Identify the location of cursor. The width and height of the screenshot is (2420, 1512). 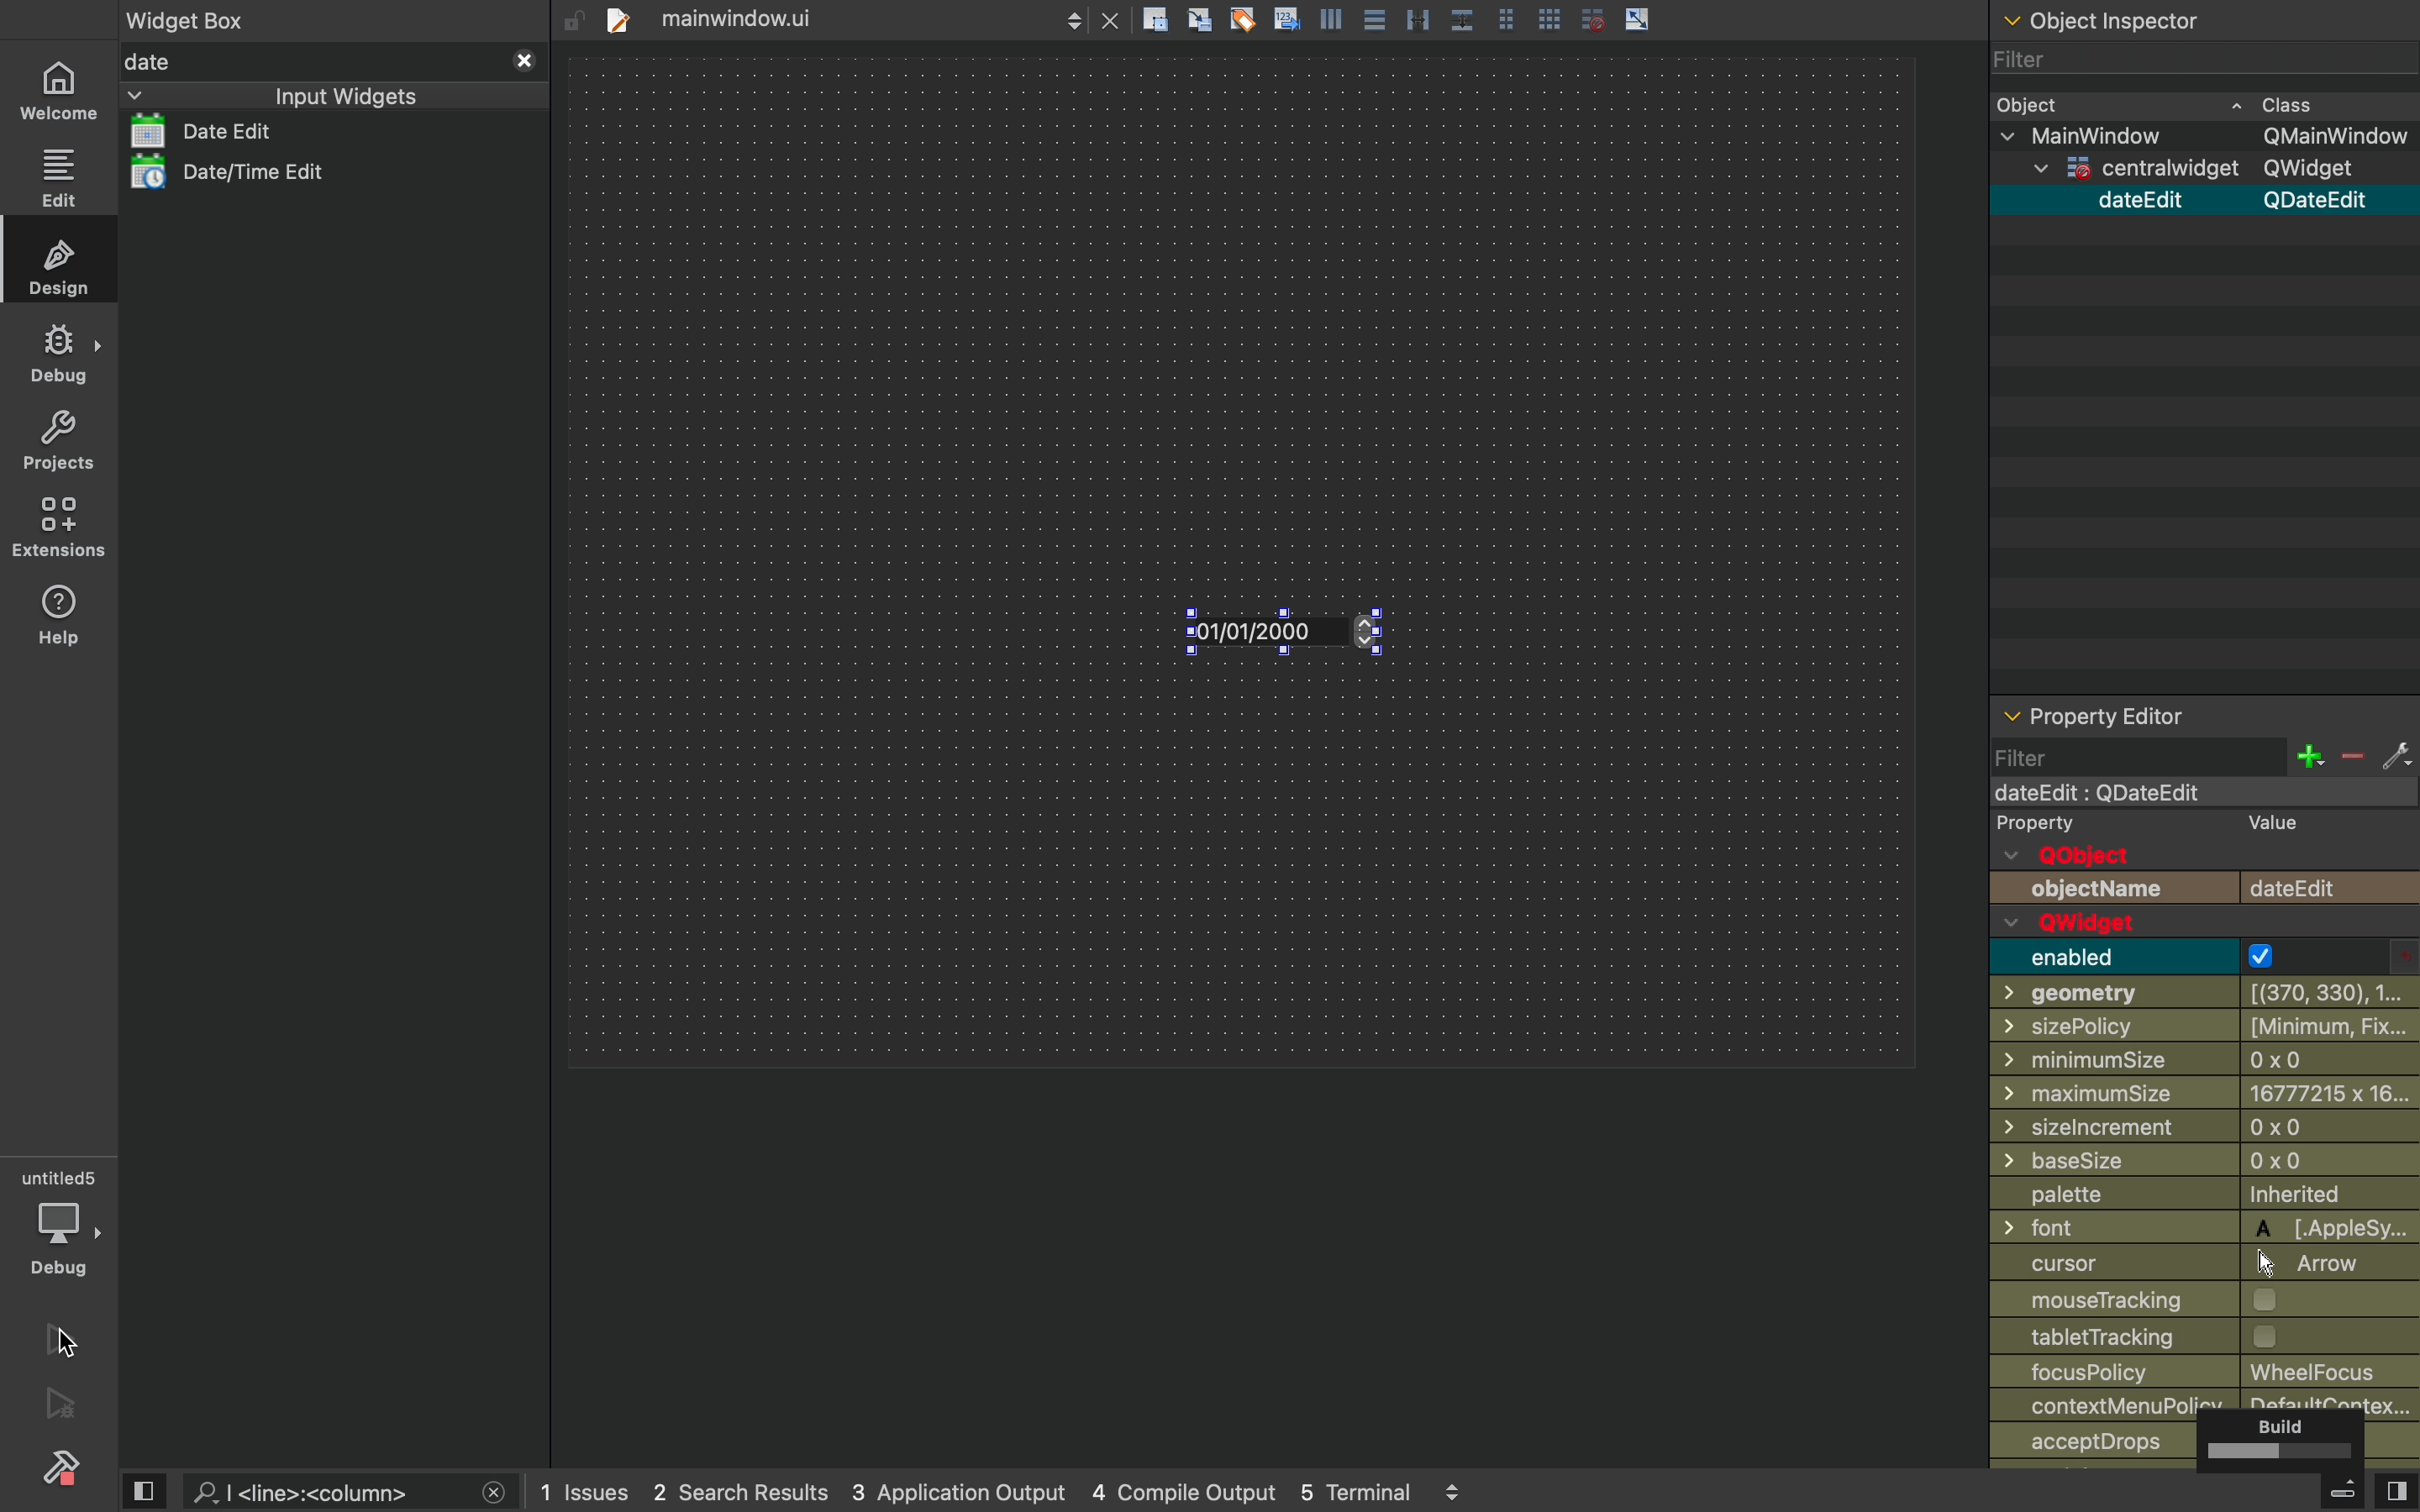
(1189, 645).